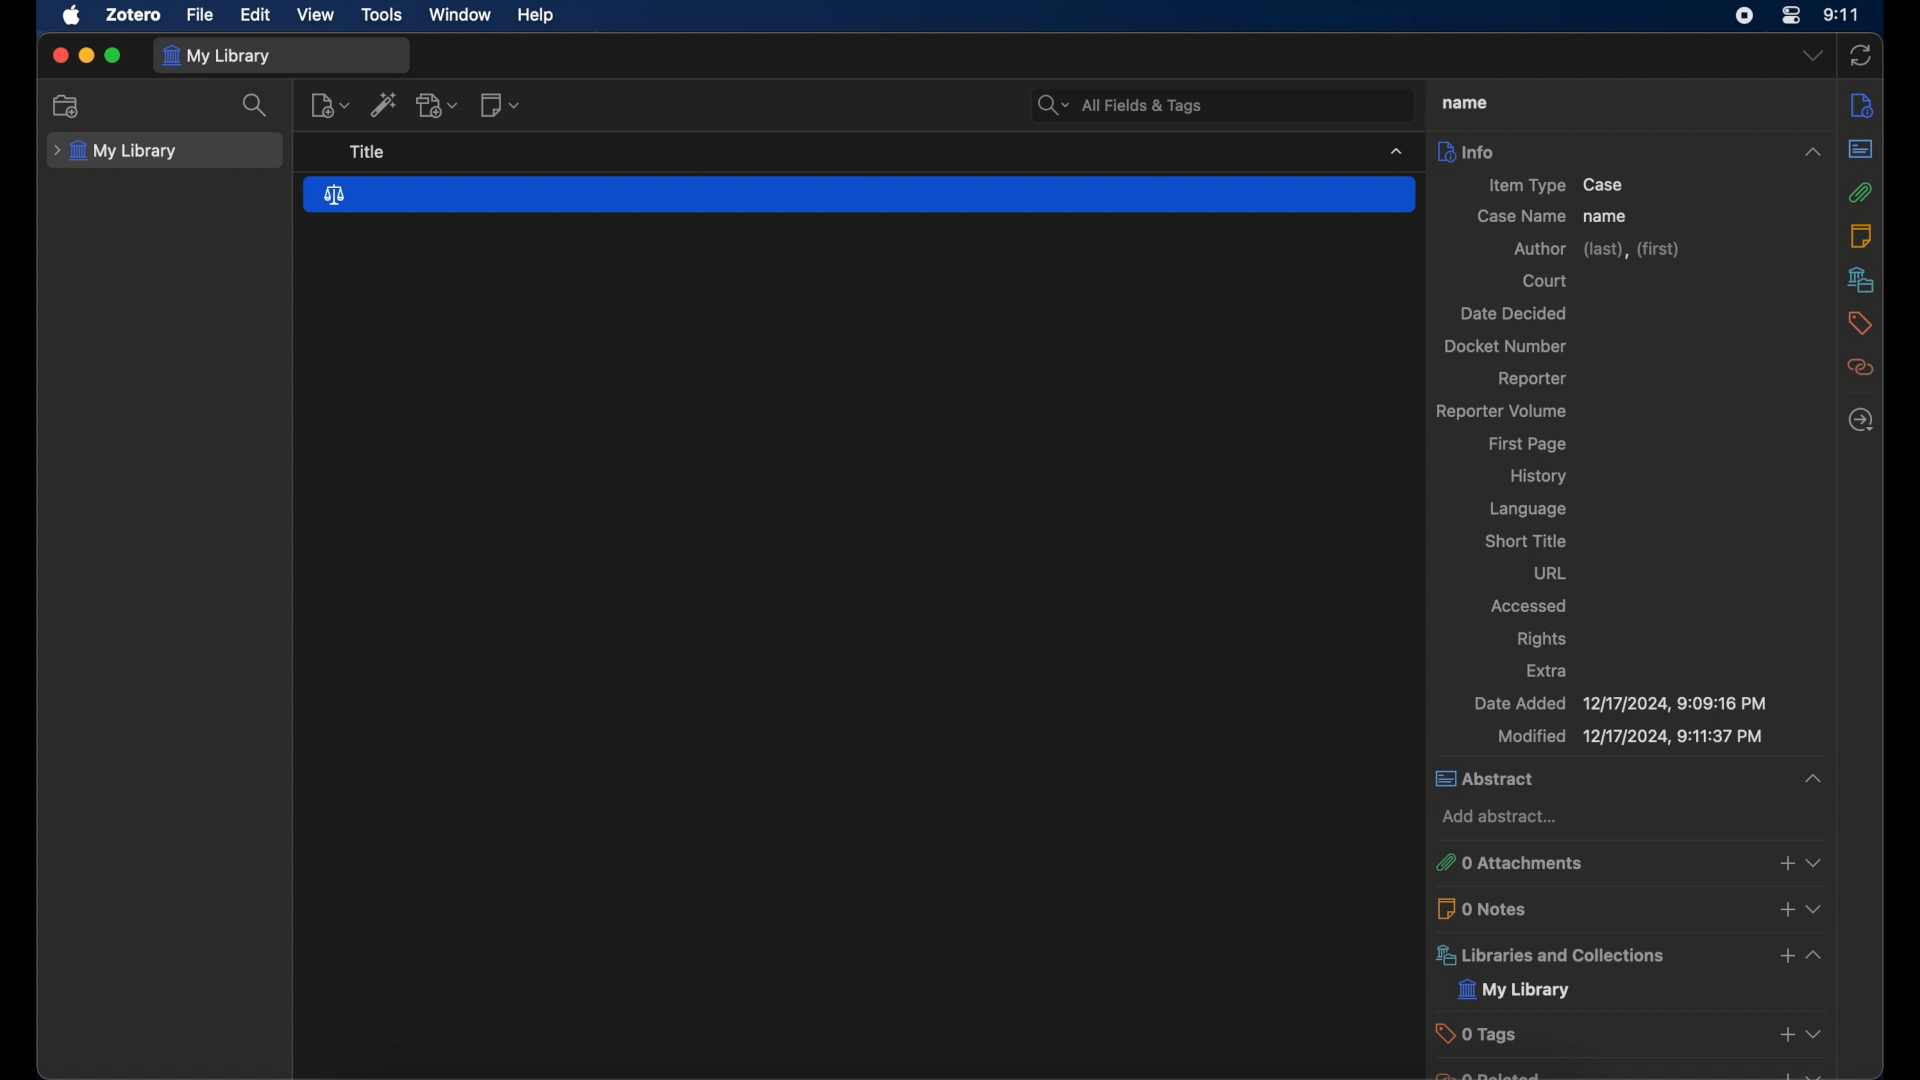 The width and height of the screenshot is (1920, 1080). I want to click on add attachment, so click(439, 105).